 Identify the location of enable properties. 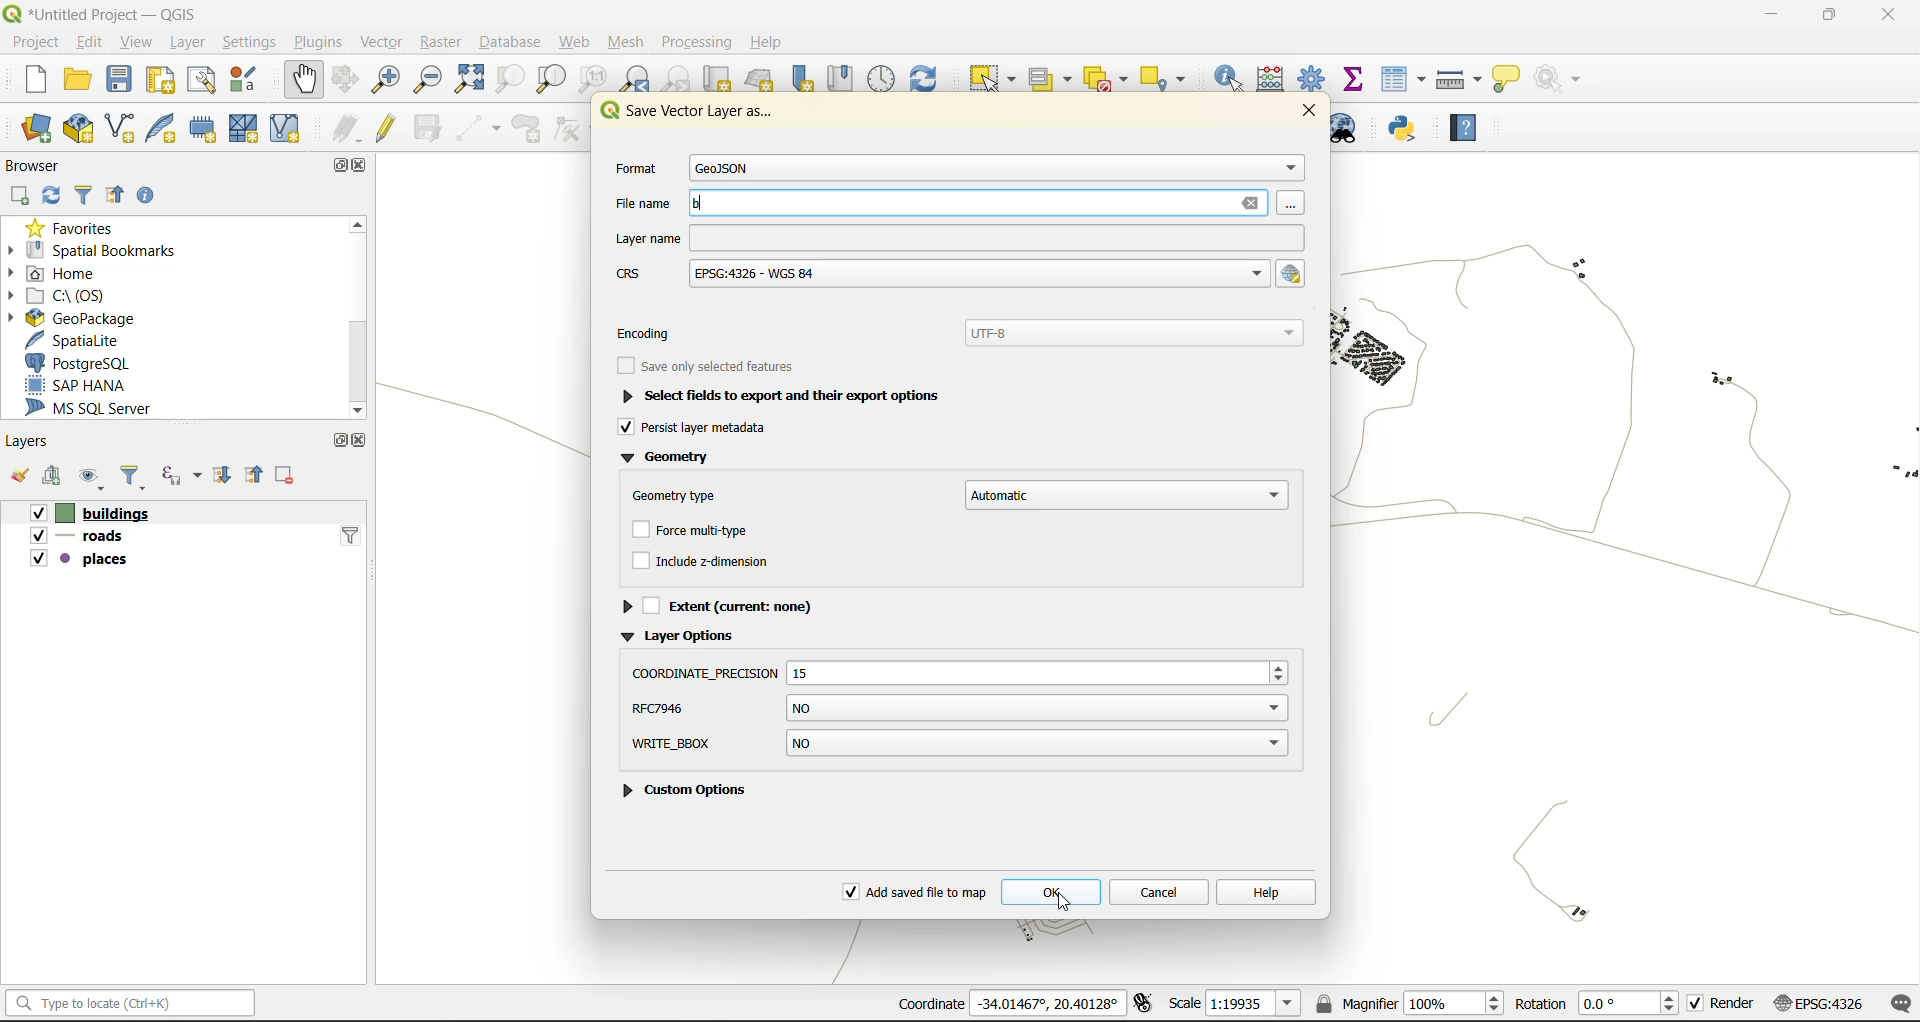
(151, 193).